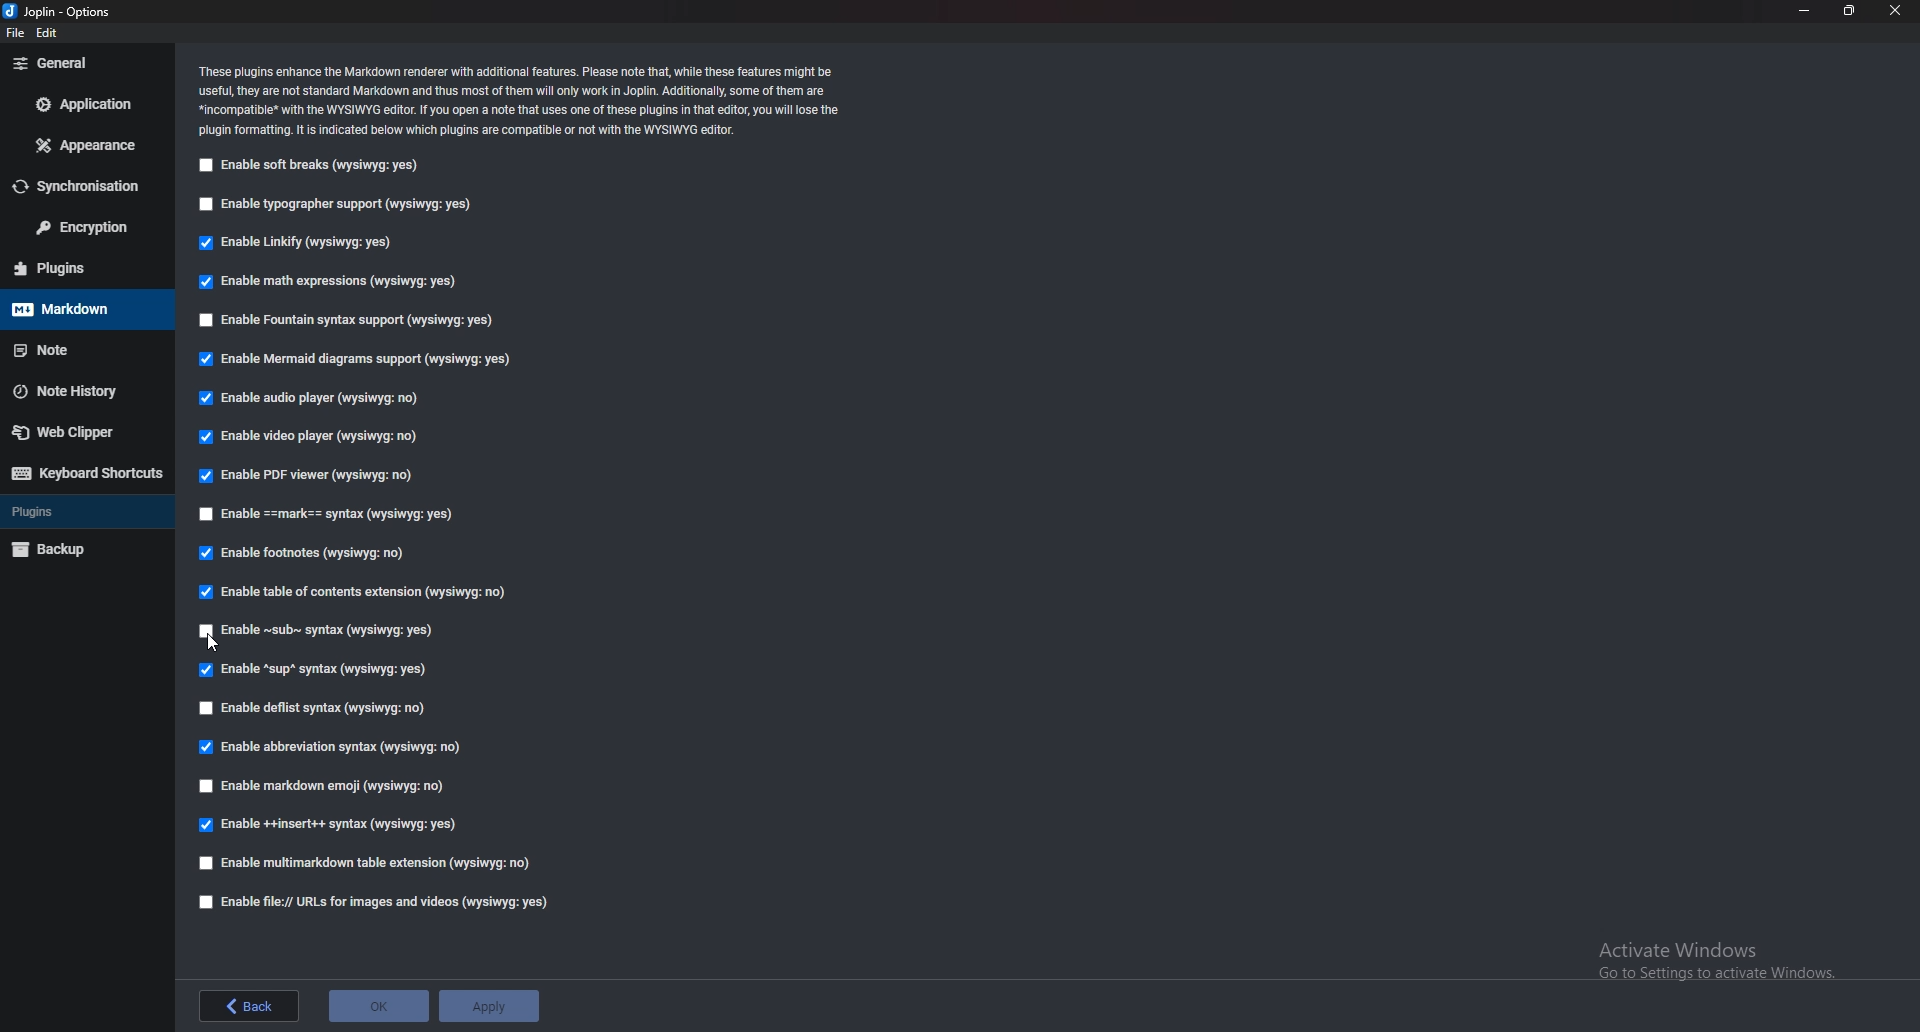  What do you see at coordinates (529, 102) in the screenshot?
I see `‘These plugins enhance the Markdown renderer with additional features. Please note that, while these features might be
‘useful, they are not standard Markdown and thus most of them will only work in Joplin. Additionally, some of them are
*incompatibie* with the WYSIWYG editor. If You open a note that uses one of these plugins in that editor, you wil lose the
‘plugin formatting. It is indicated below which plugins are compatible or not with the WYSIWYG editor.` at bounding box center [529, 102].